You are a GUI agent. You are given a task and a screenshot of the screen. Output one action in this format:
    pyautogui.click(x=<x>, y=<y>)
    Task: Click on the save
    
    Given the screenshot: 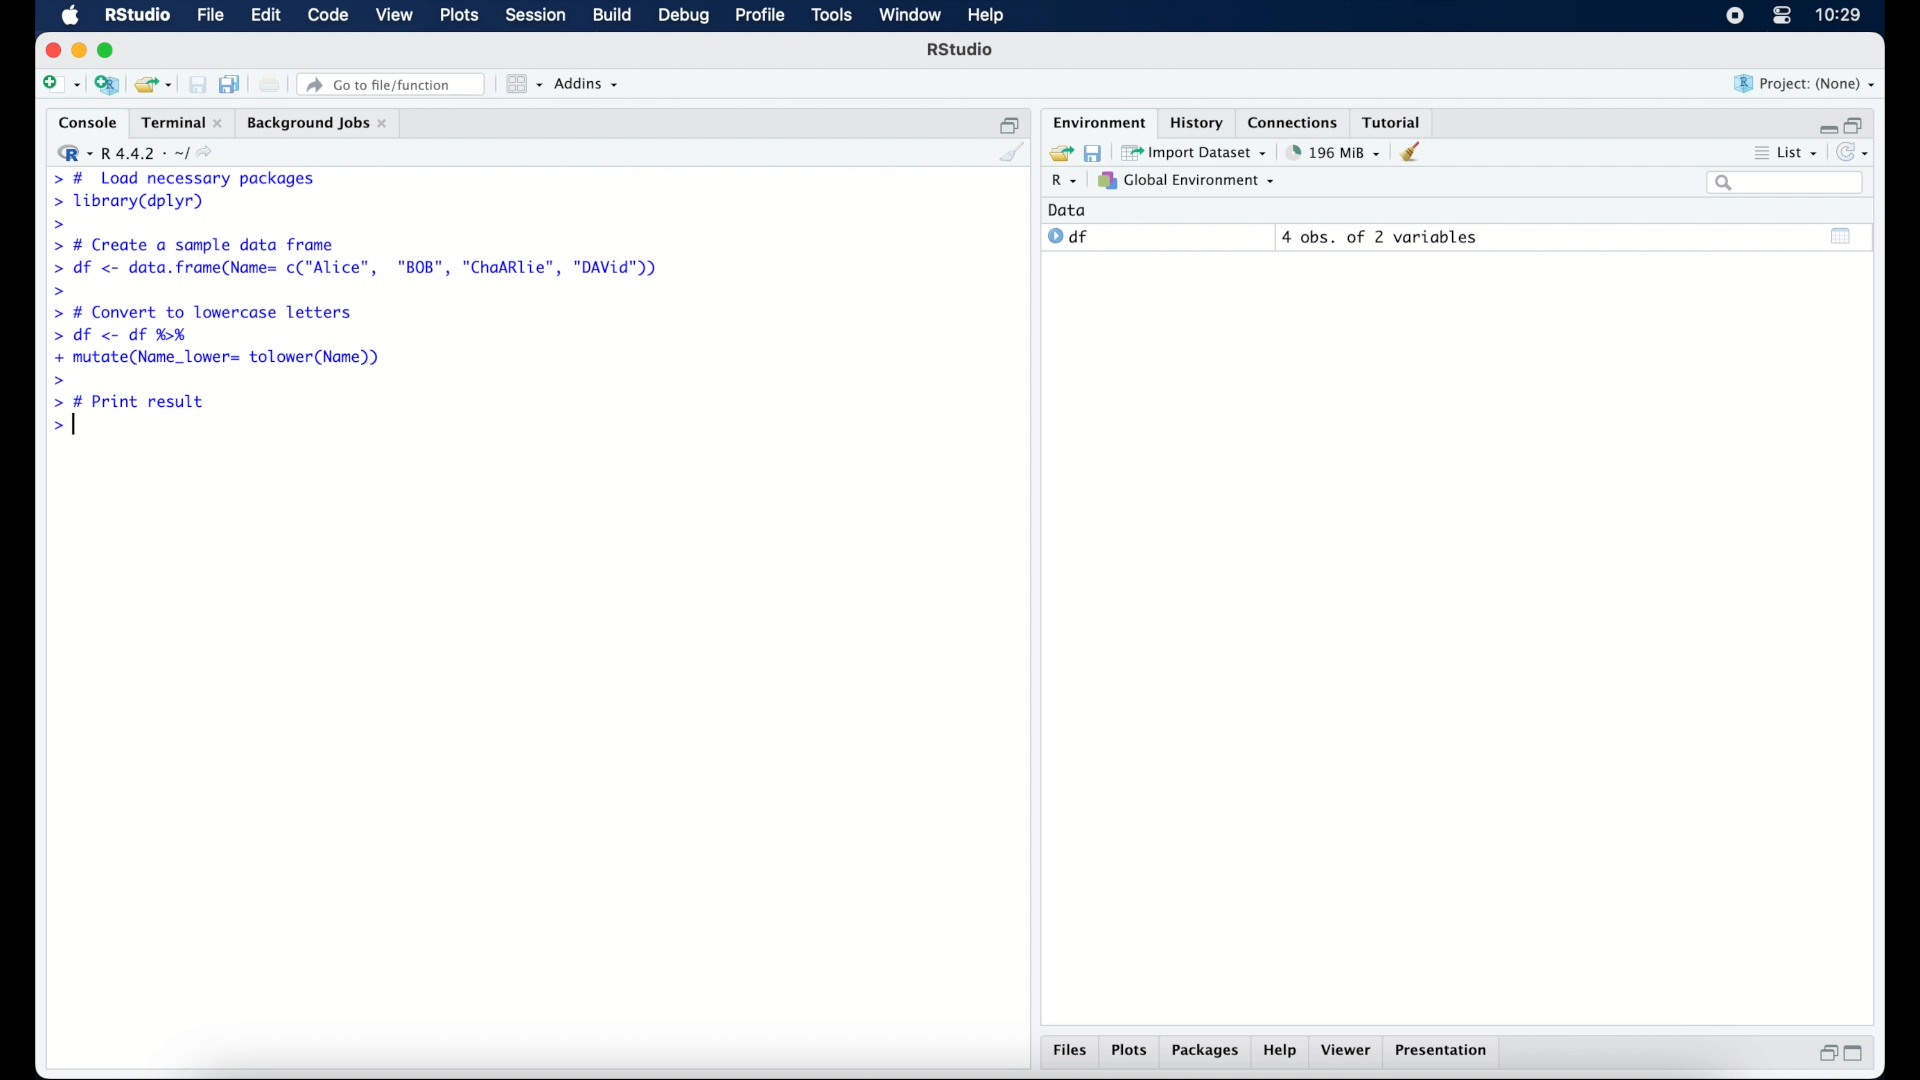 What is the action you would take?
    pyautogui.click(x=1092, y=151)
    